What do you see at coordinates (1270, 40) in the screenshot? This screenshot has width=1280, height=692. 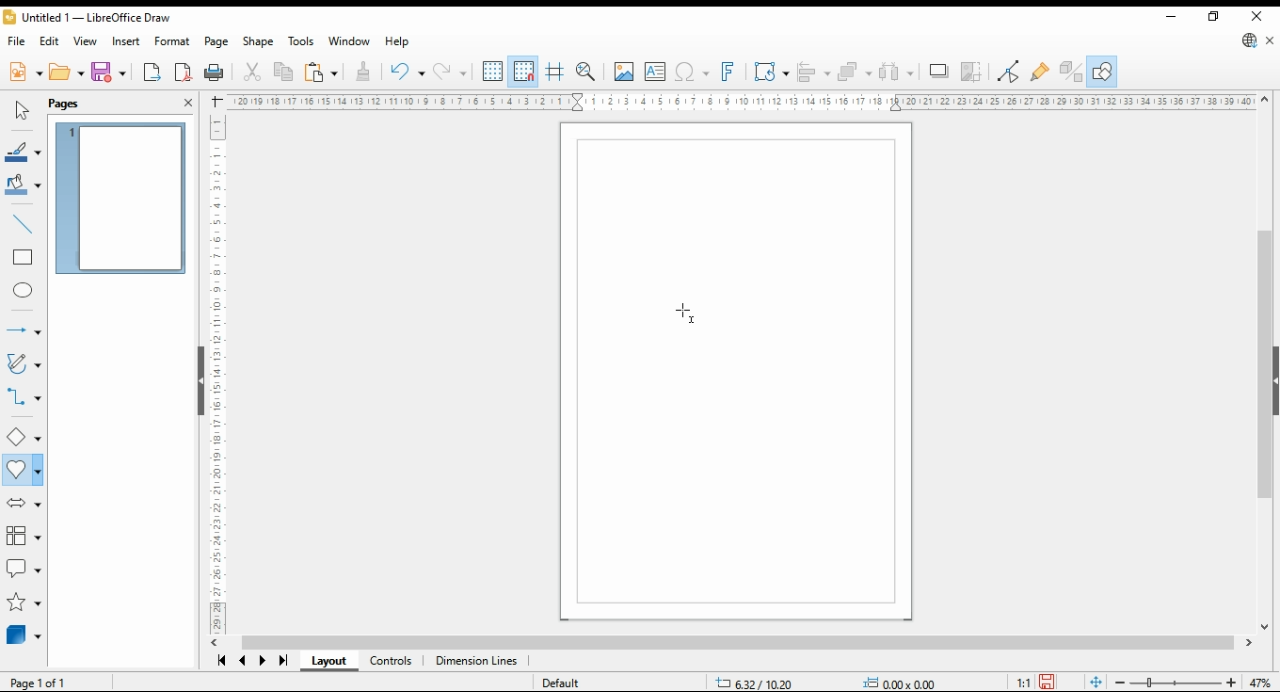 I see `close document` at bounding box center [1270, 40].